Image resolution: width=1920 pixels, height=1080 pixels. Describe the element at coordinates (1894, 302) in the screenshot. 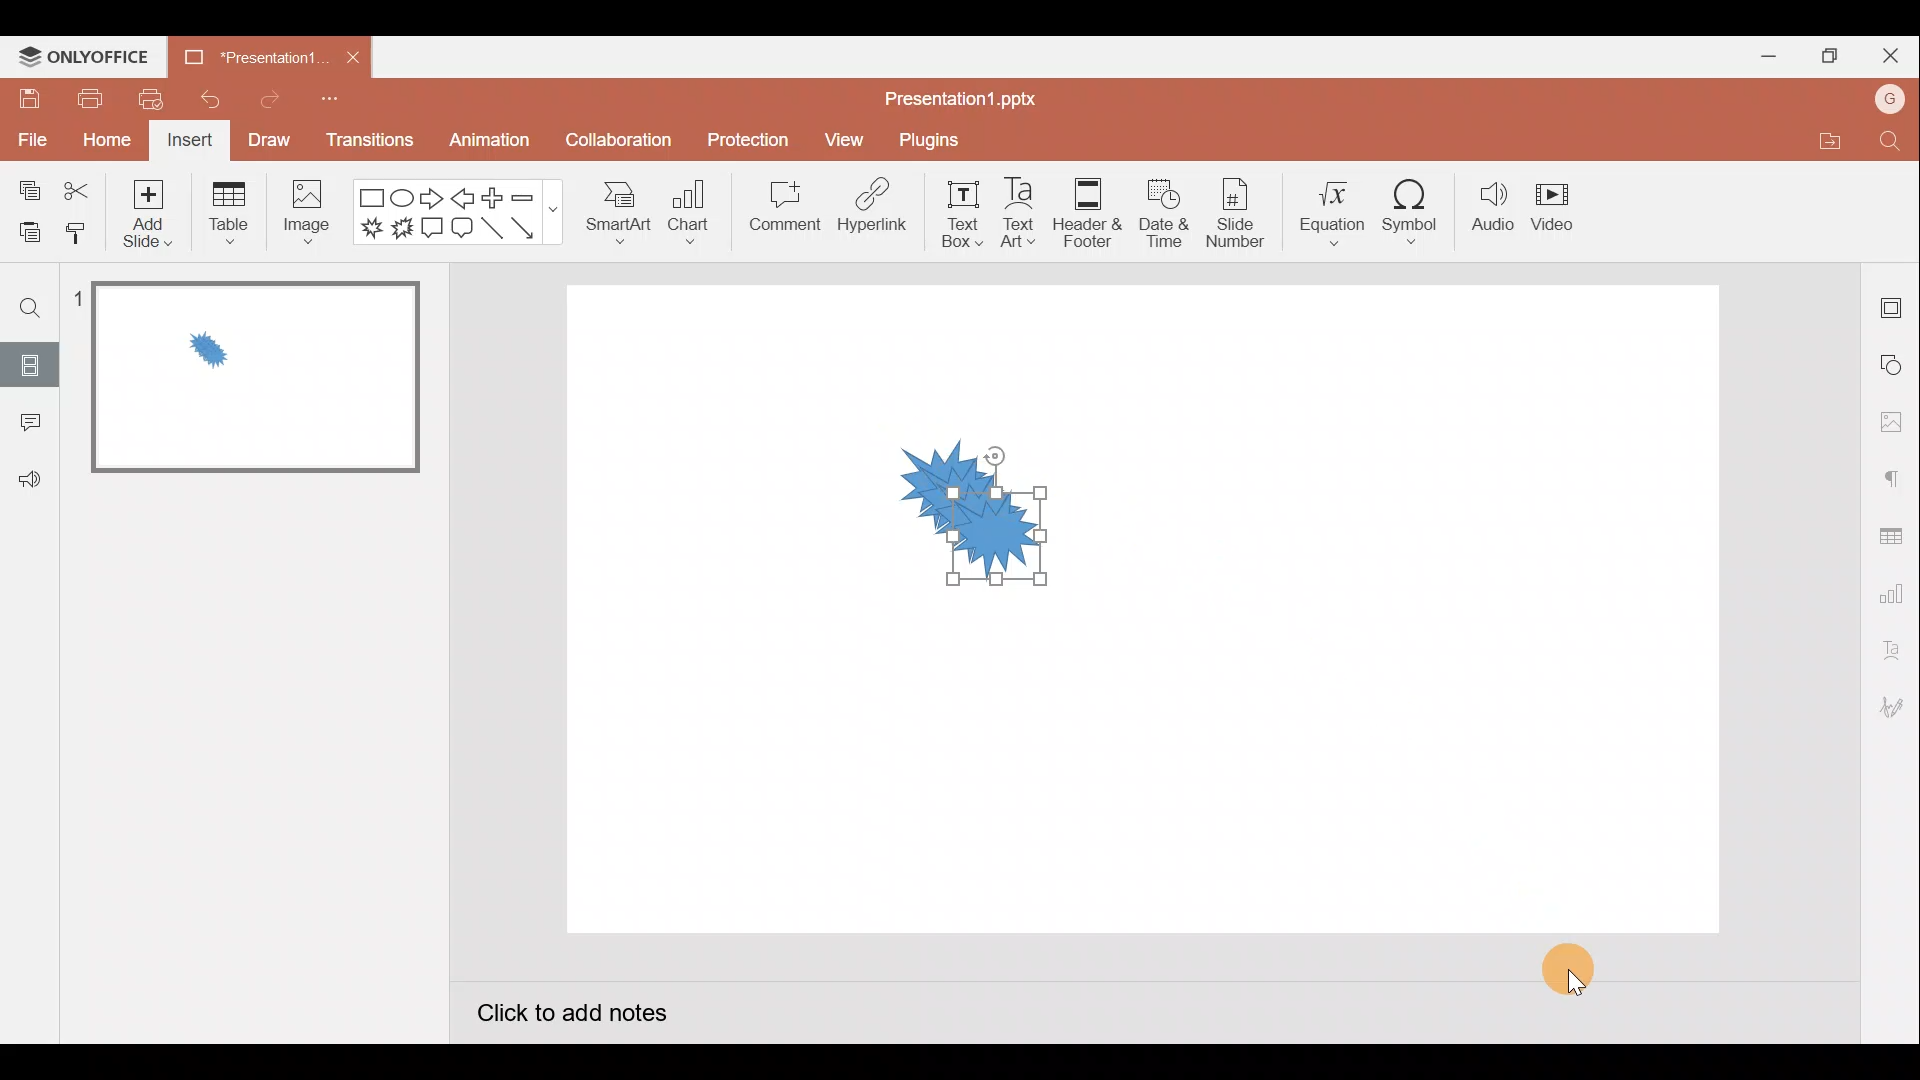

I see `Slide settings` at that location.